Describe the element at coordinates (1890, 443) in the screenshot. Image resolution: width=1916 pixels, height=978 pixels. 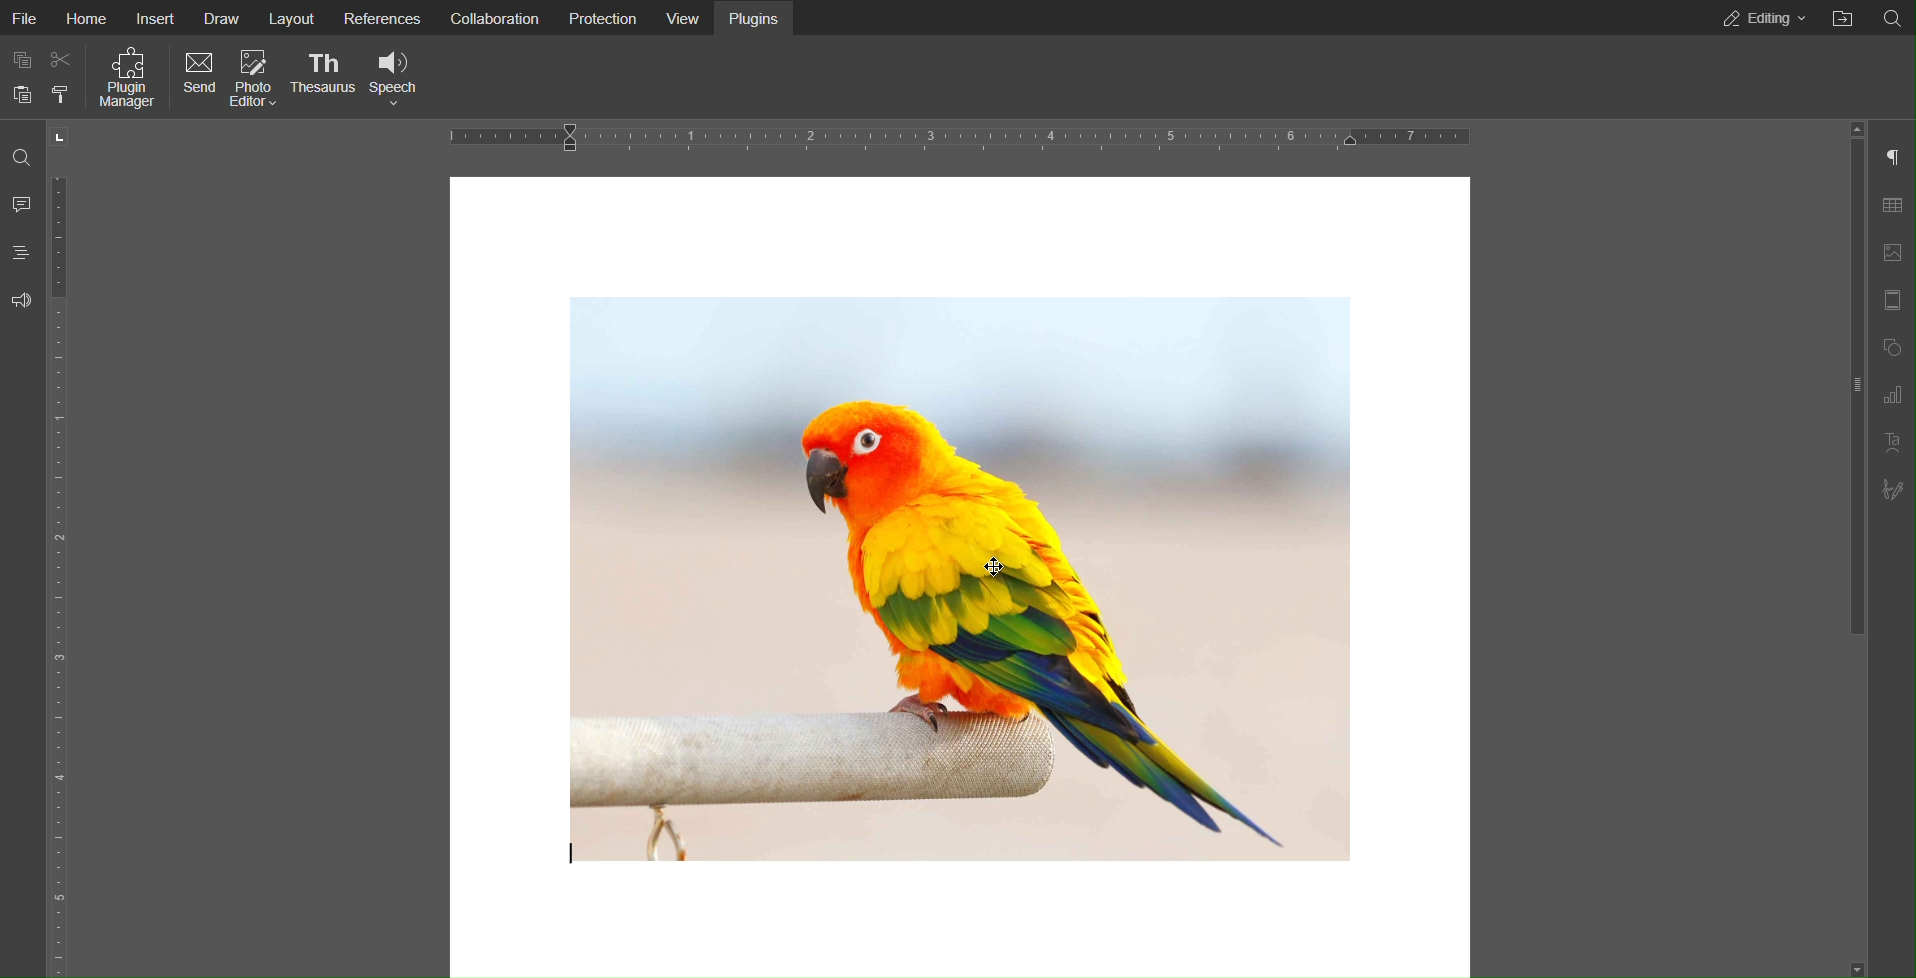
I see `Text Art` at that location.